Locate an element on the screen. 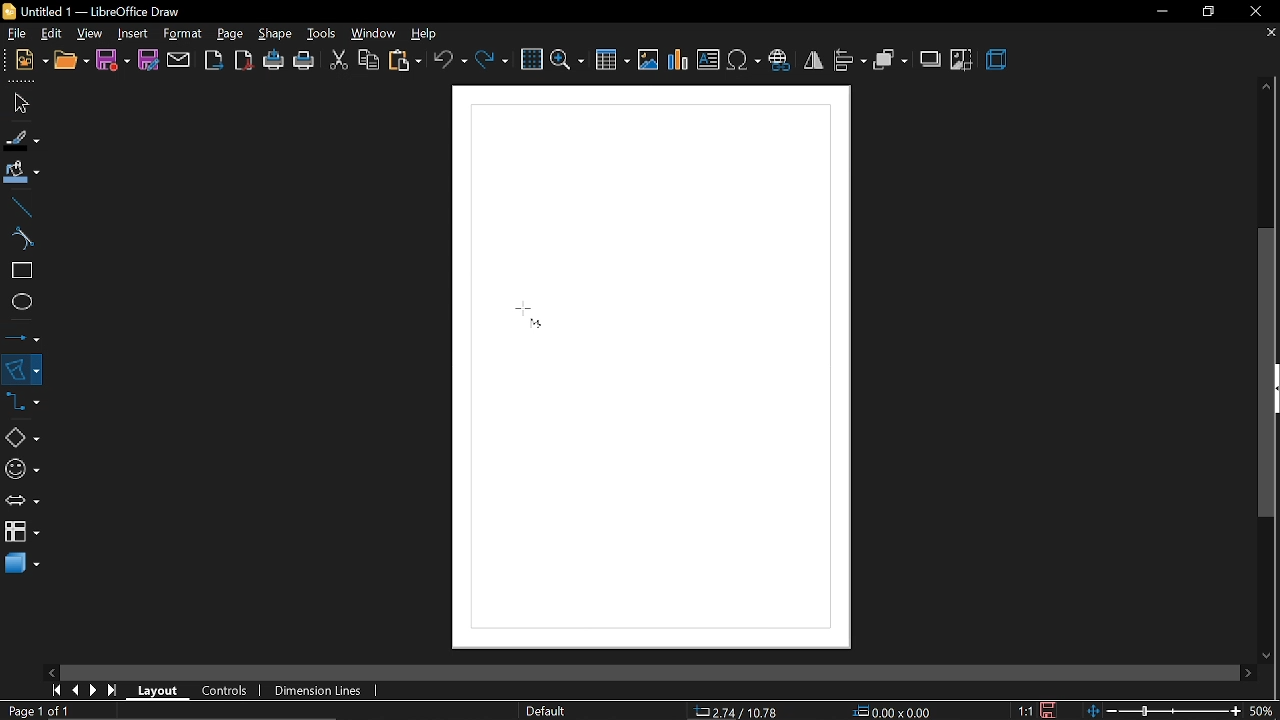 The height and width of the screenshot is (720, 1280). restore down is located at coordinates (1209, 11).